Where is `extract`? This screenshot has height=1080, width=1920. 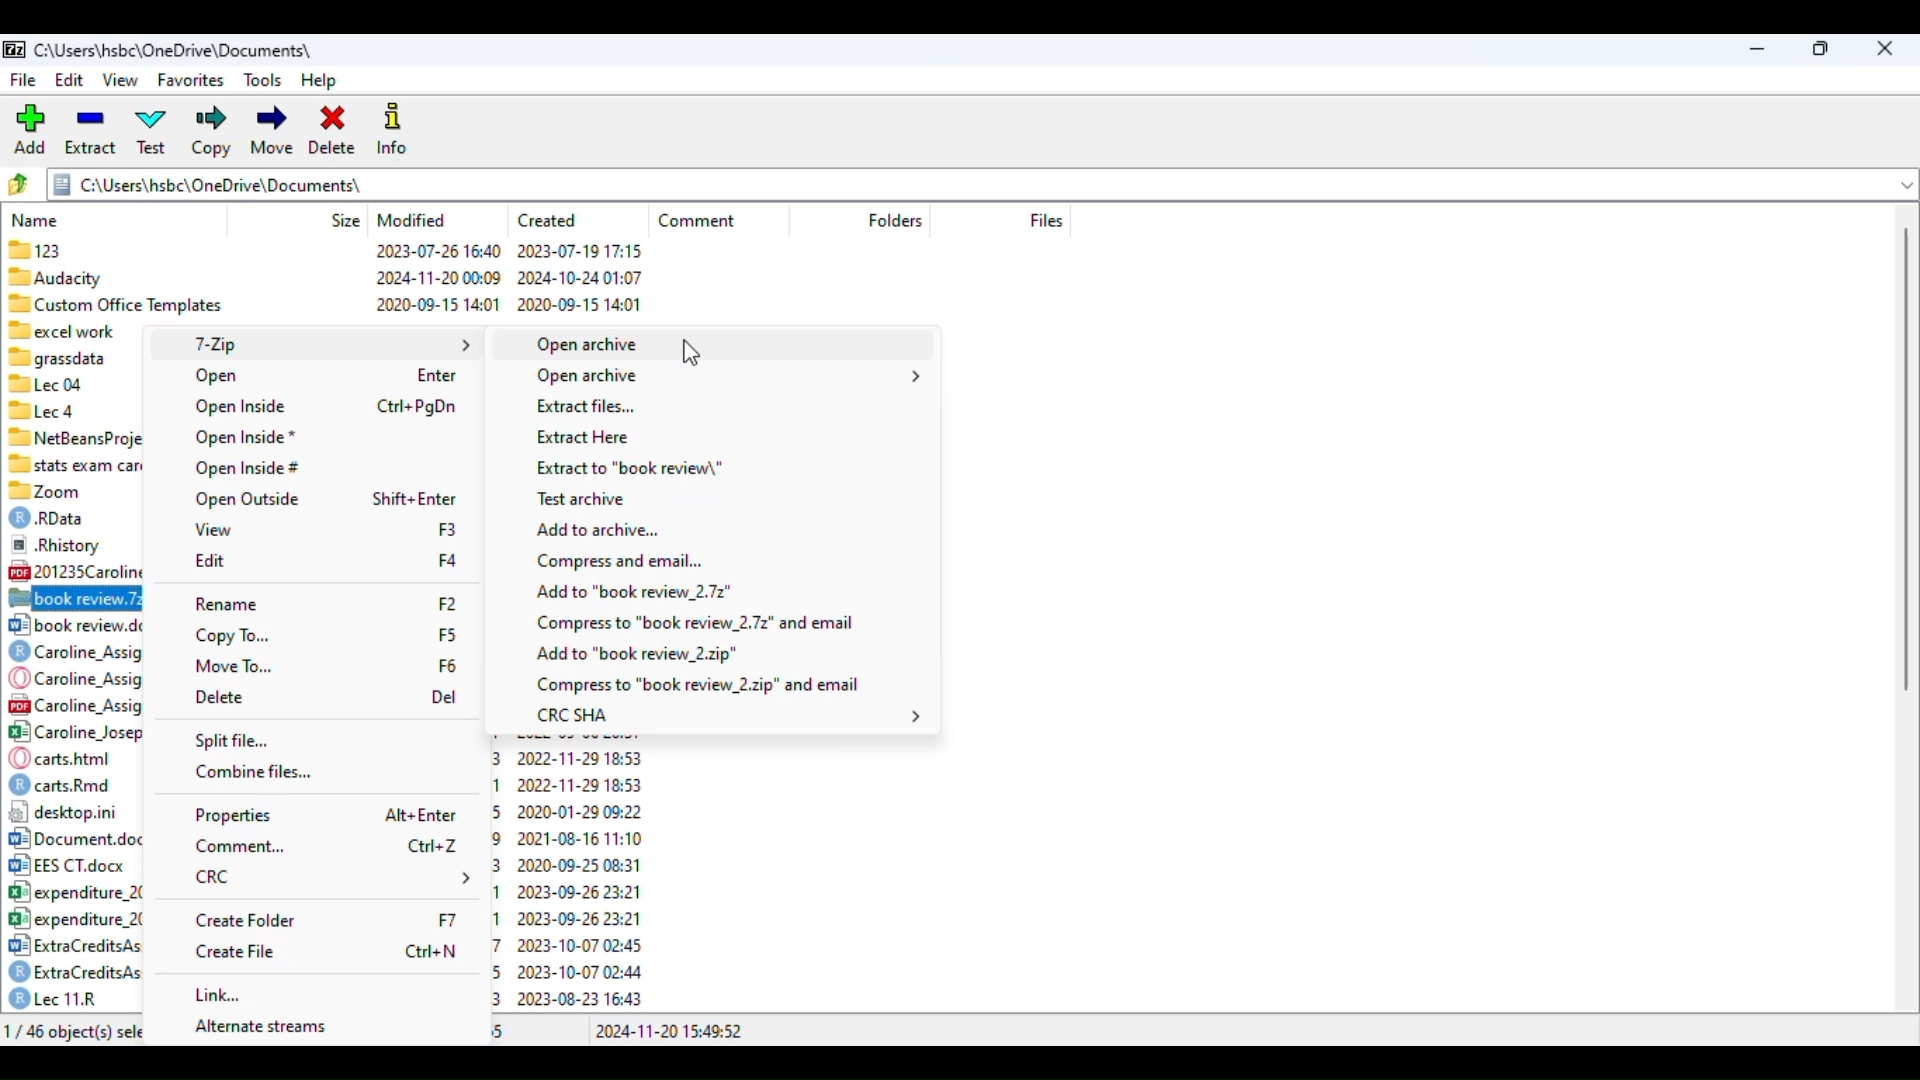 extract is located at coordinates (90, 130).